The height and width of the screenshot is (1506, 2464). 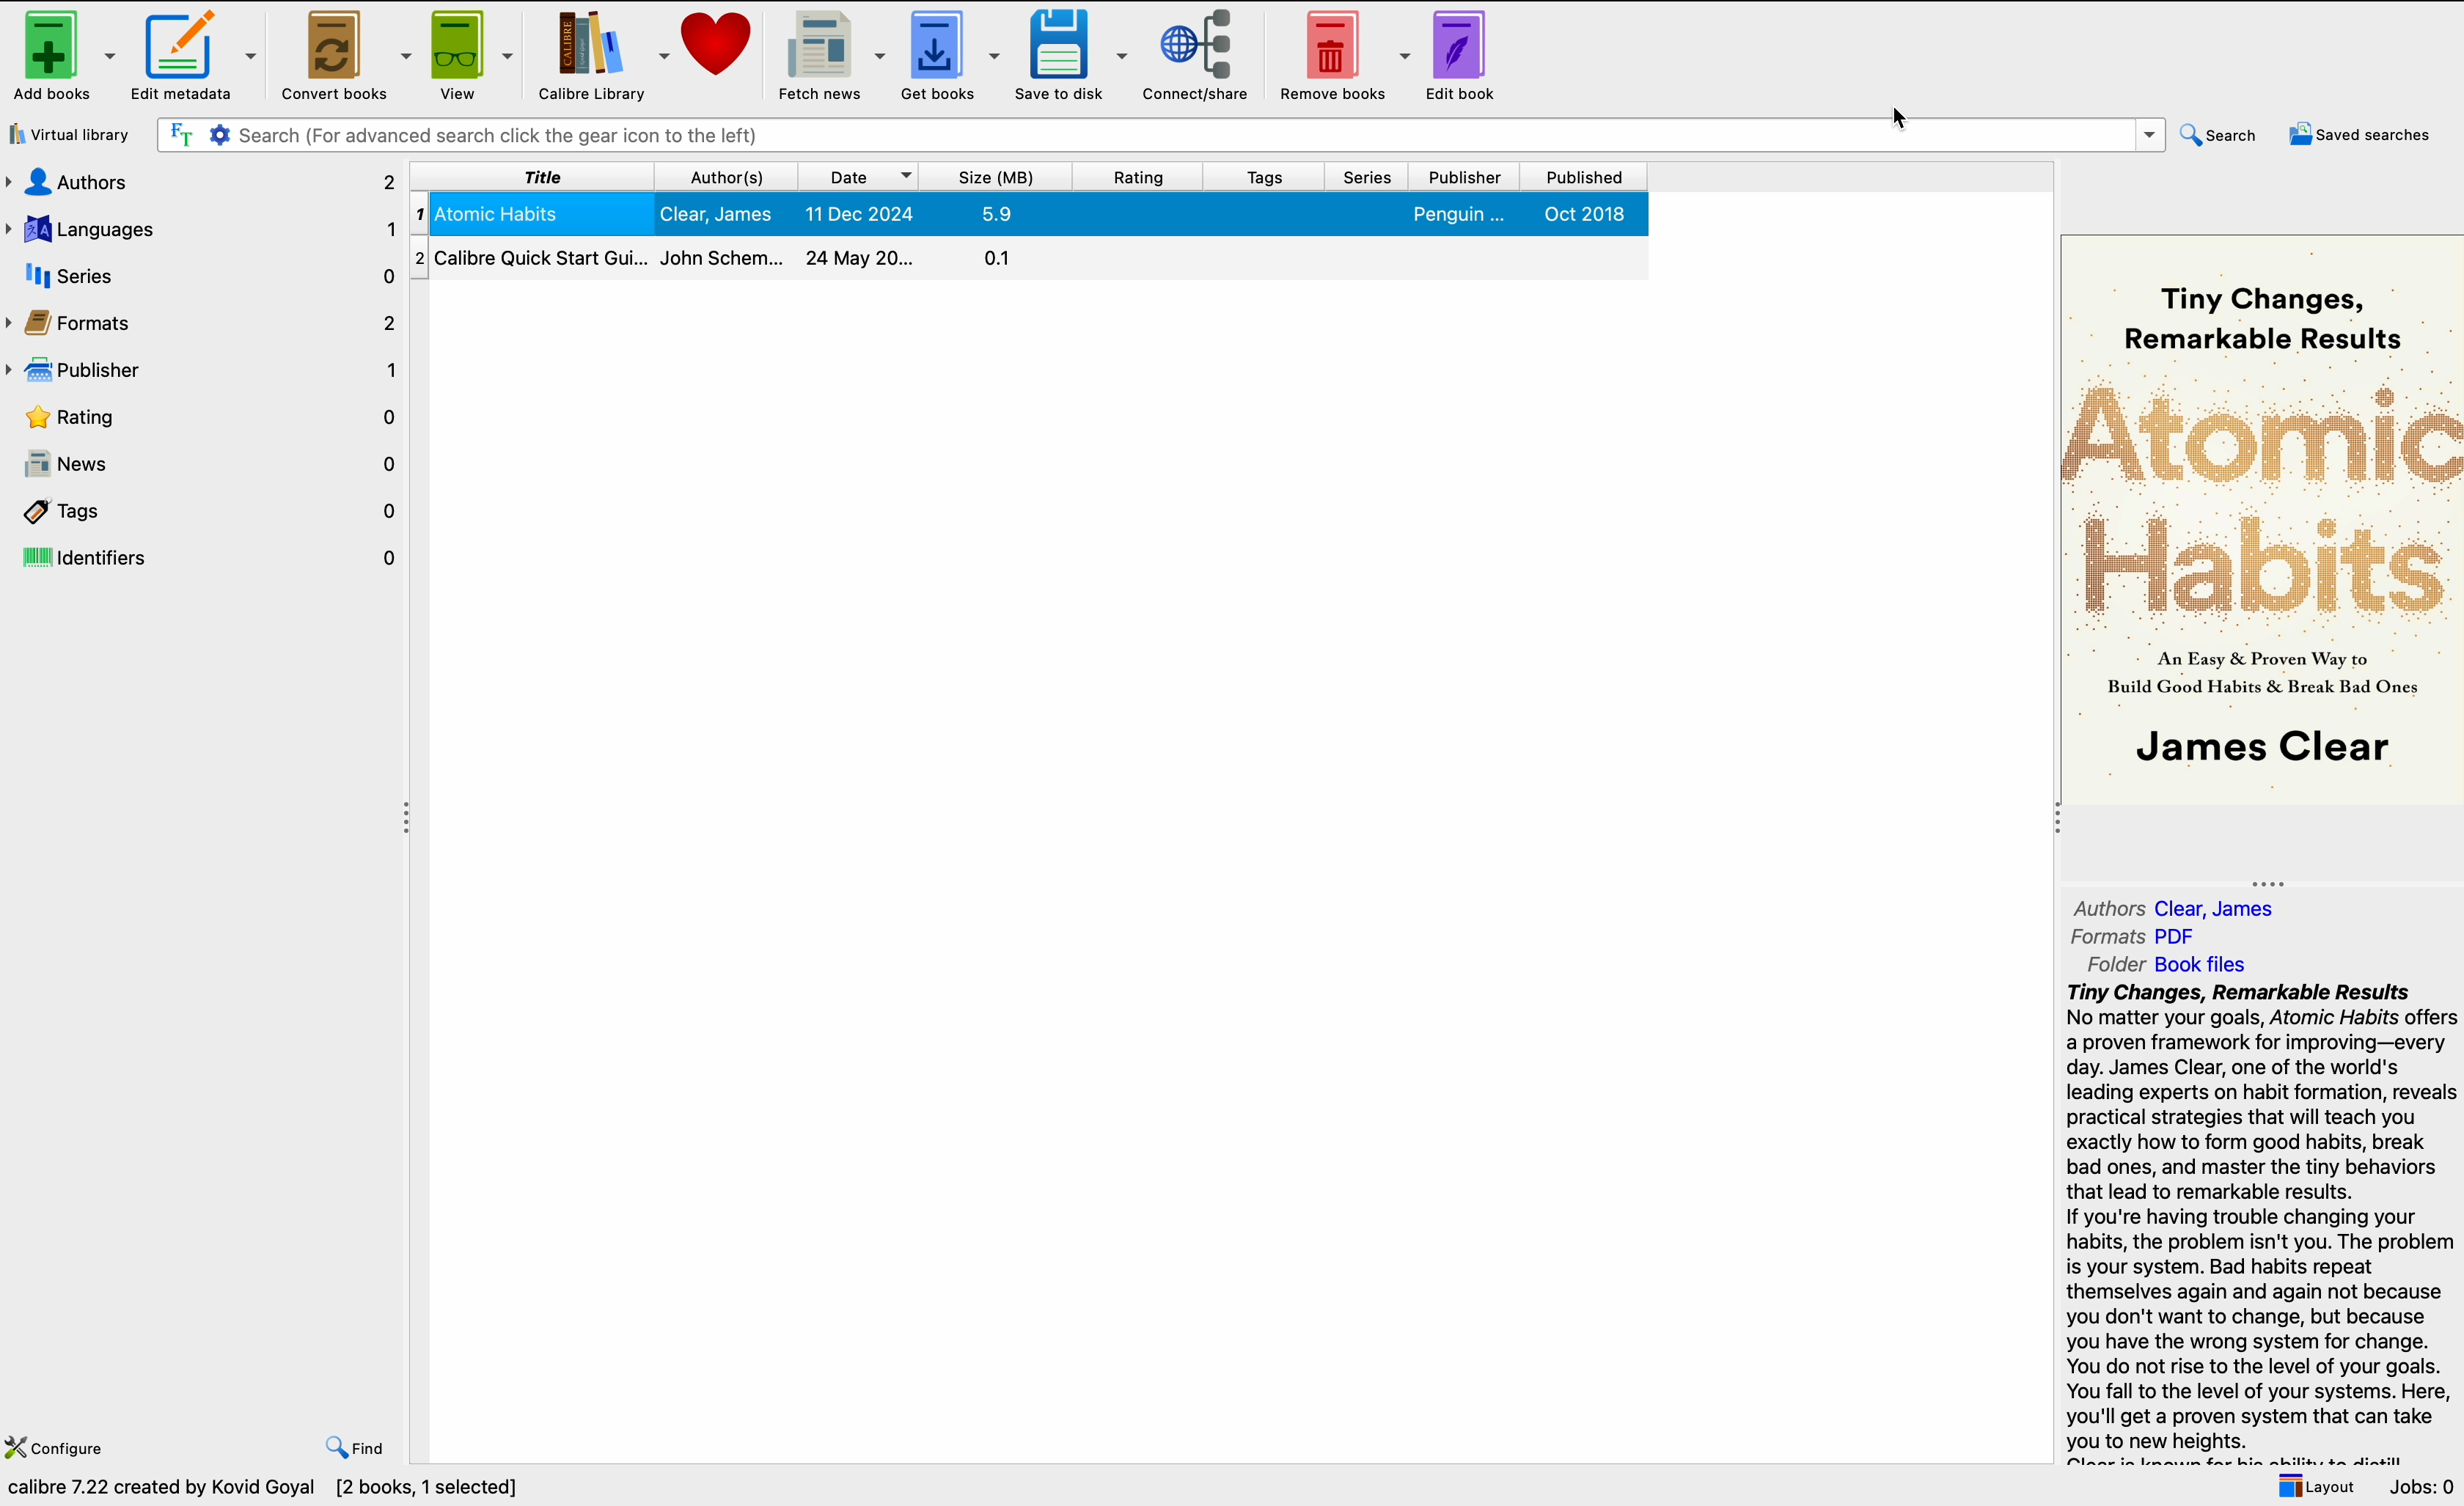 I want to click on formats, so click(x=202, y=323).